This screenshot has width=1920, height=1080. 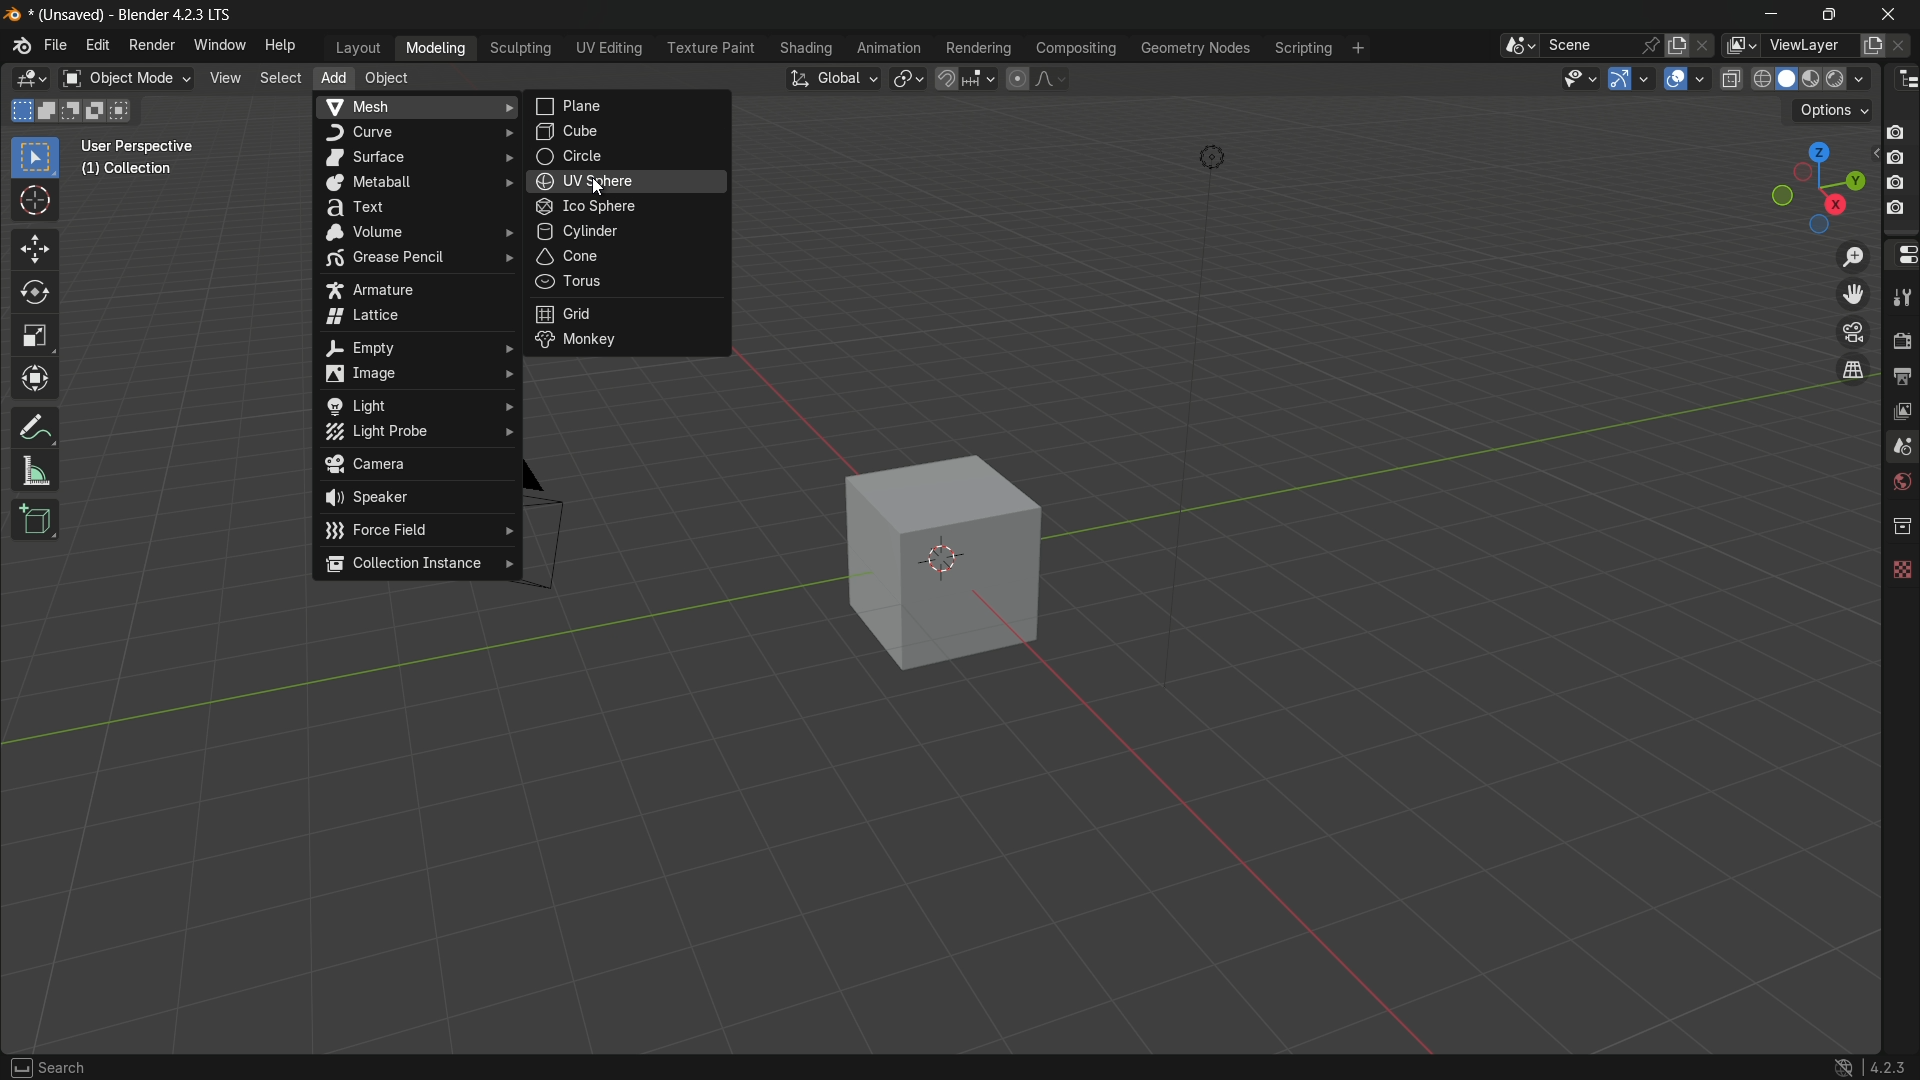 What do you see at coordinates (1901, 374) in the screenshot?
I see `output` at bounding box center [1901, 374].